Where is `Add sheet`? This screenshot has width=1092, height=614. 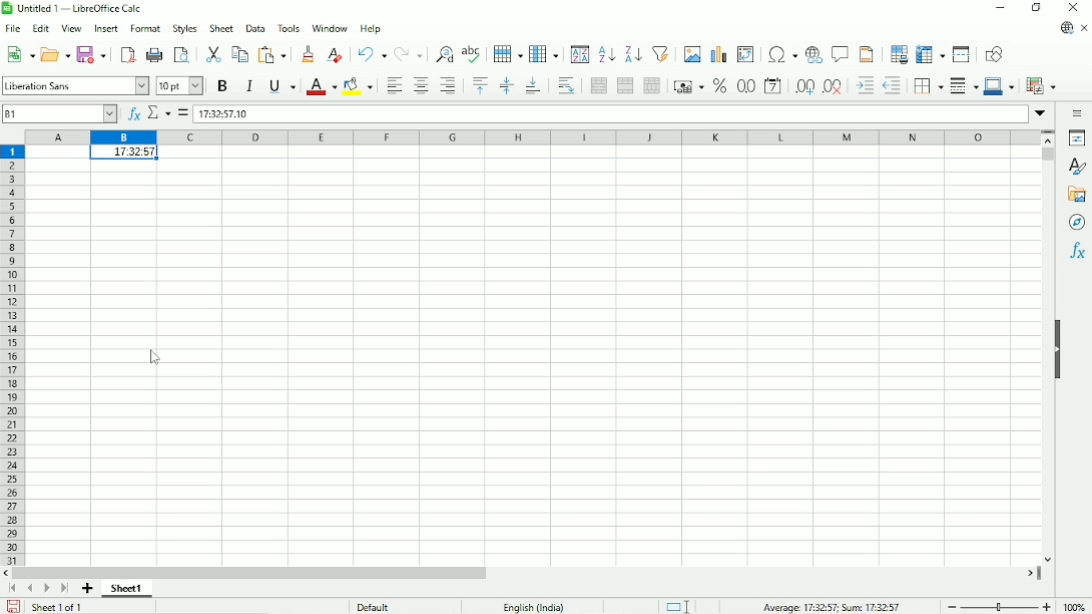 Add sheet is located at coordinates (88, 588).